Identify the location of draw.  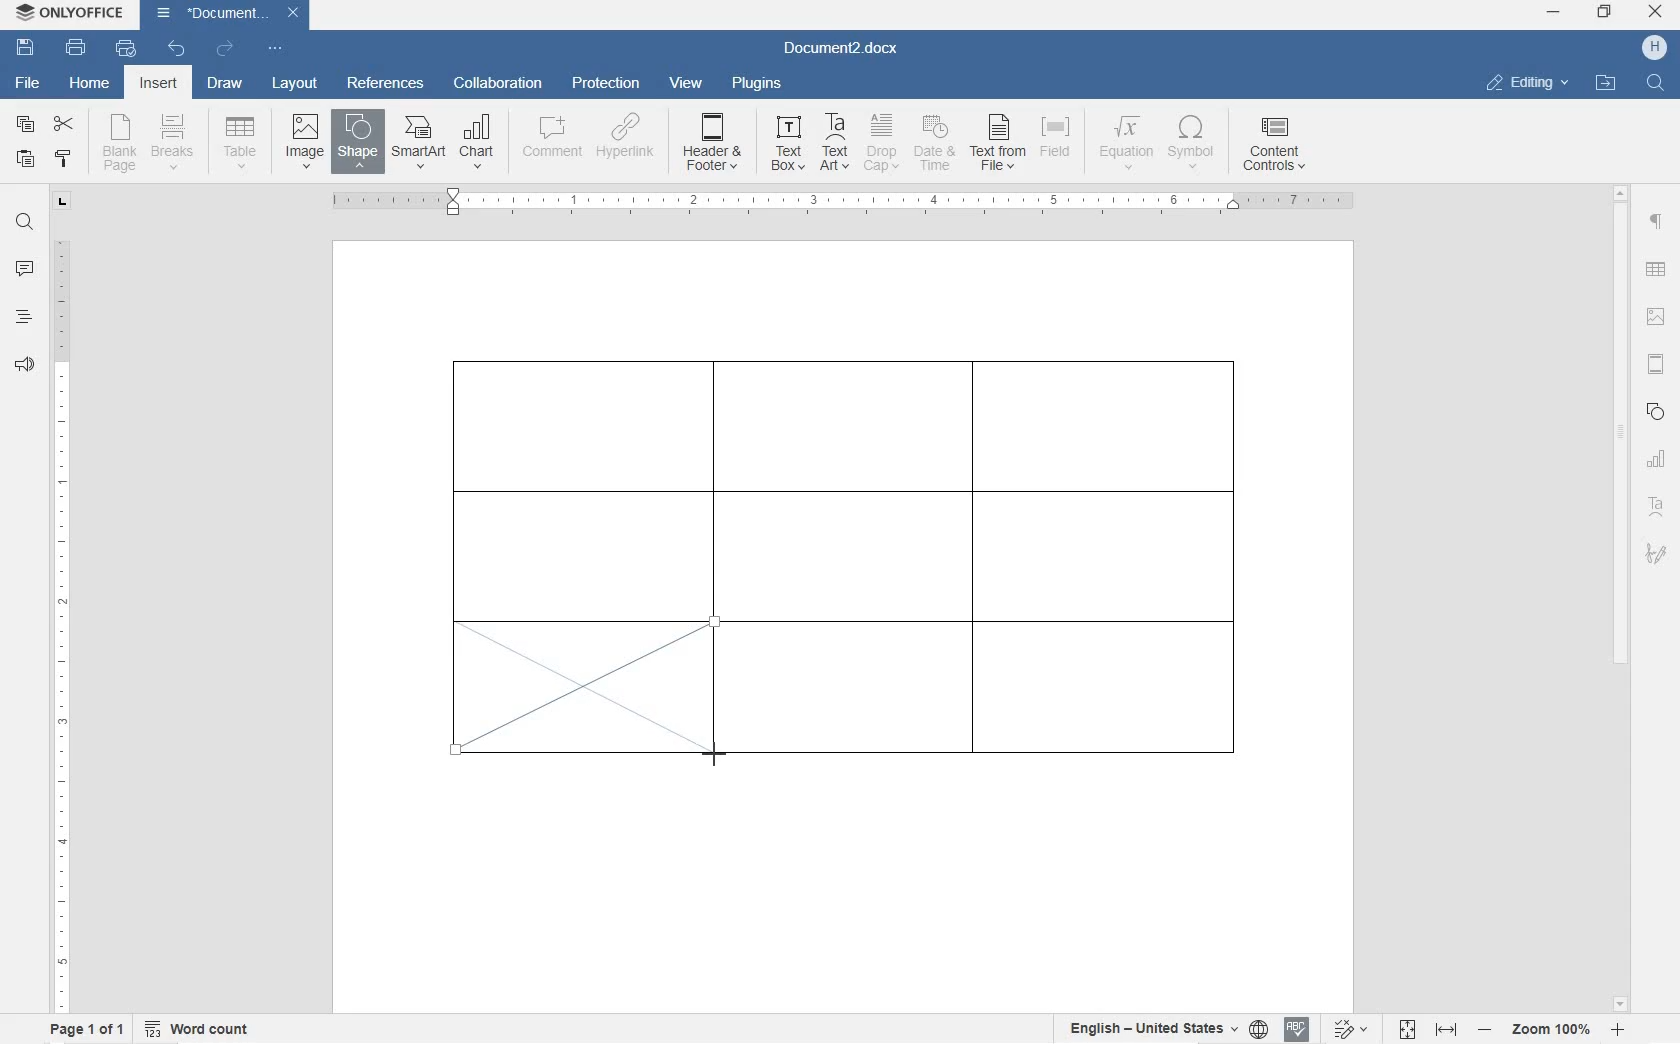
(225, 83).